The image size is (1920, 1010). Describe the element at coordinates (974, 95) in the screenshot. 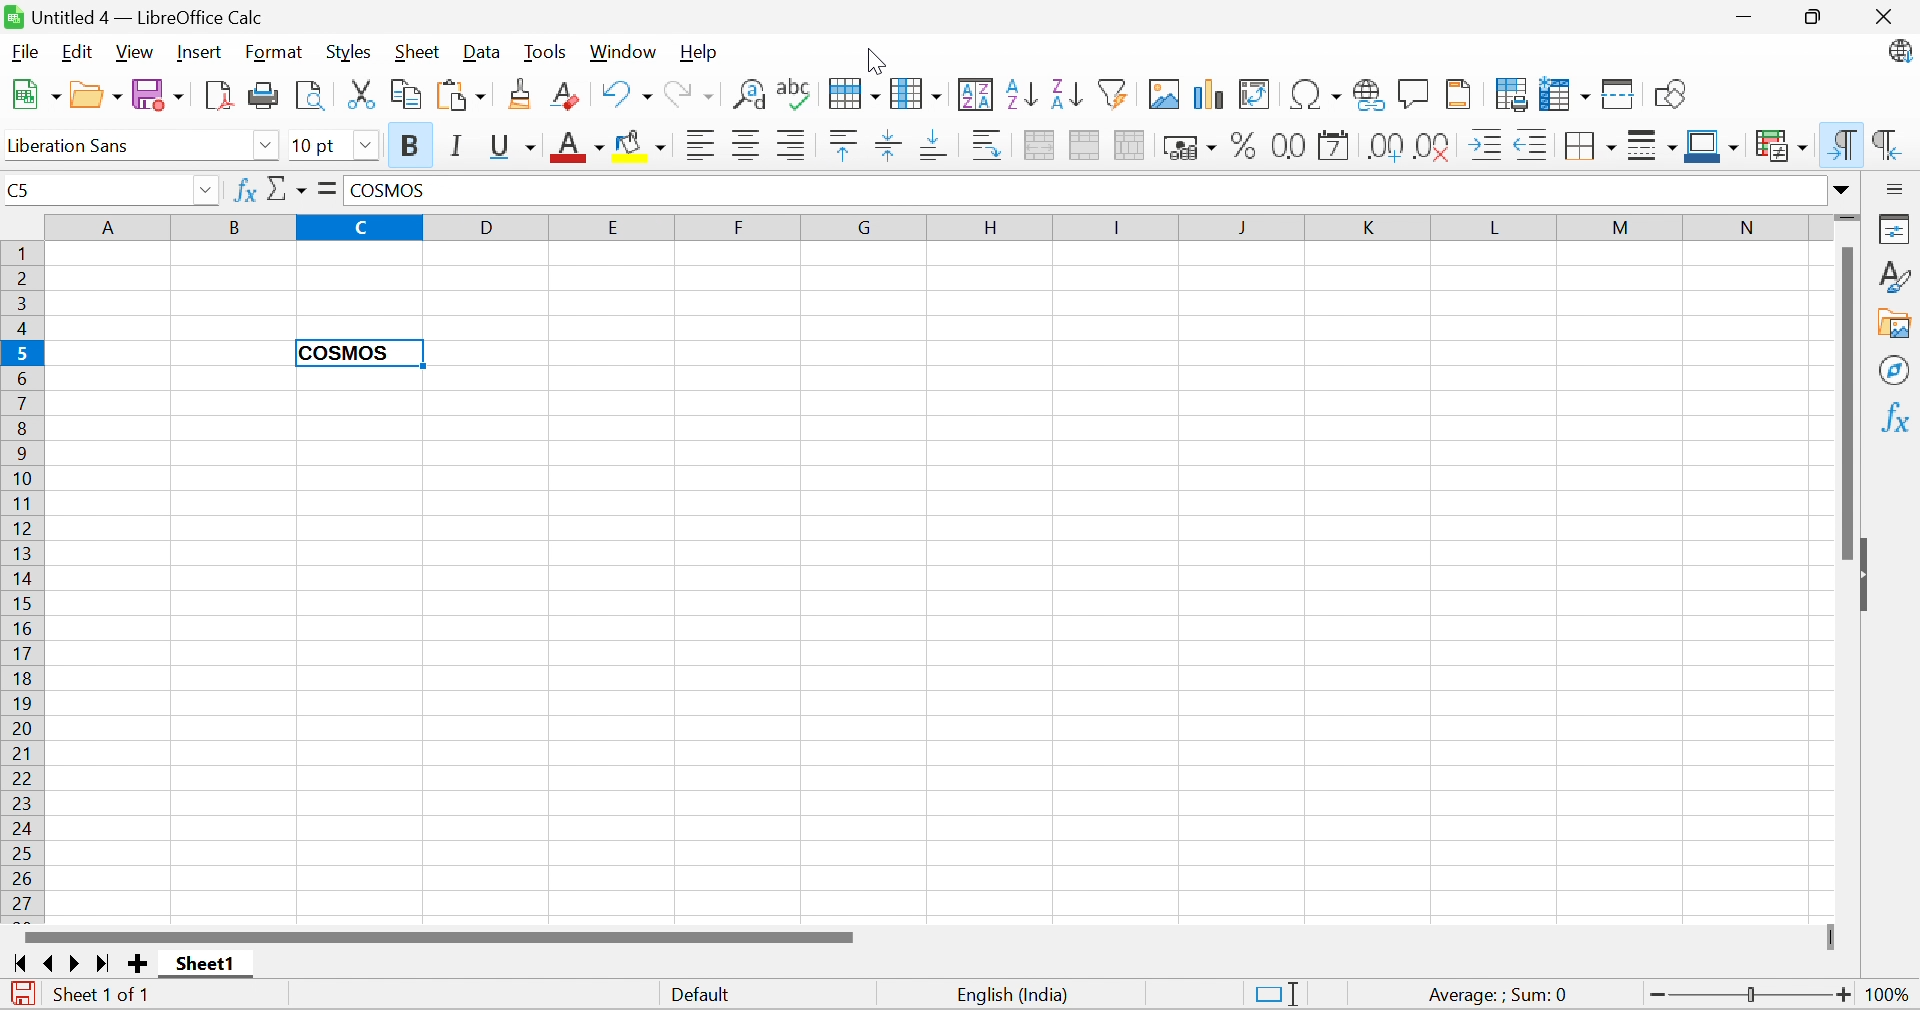

I see `Sort` at that location.